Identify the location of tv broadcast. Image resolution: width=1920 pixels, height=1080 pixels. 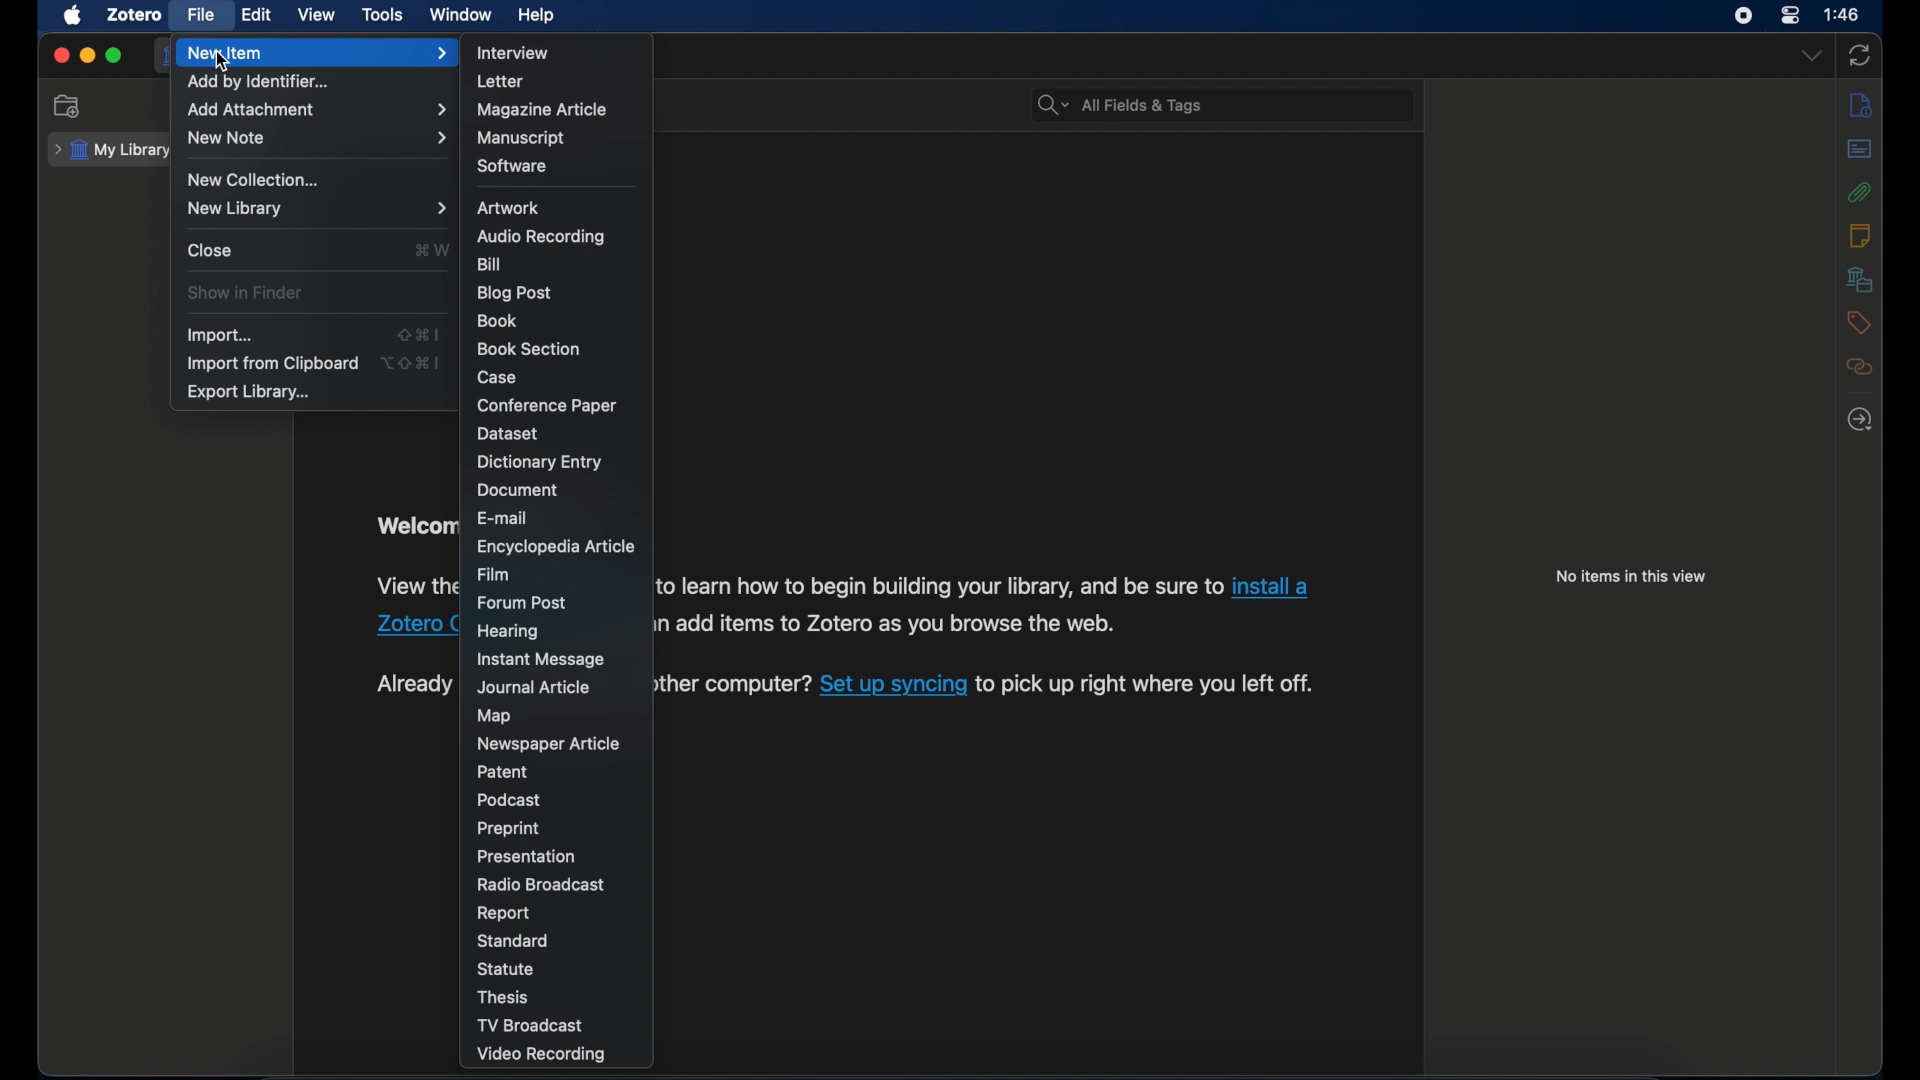
(529, 1025).